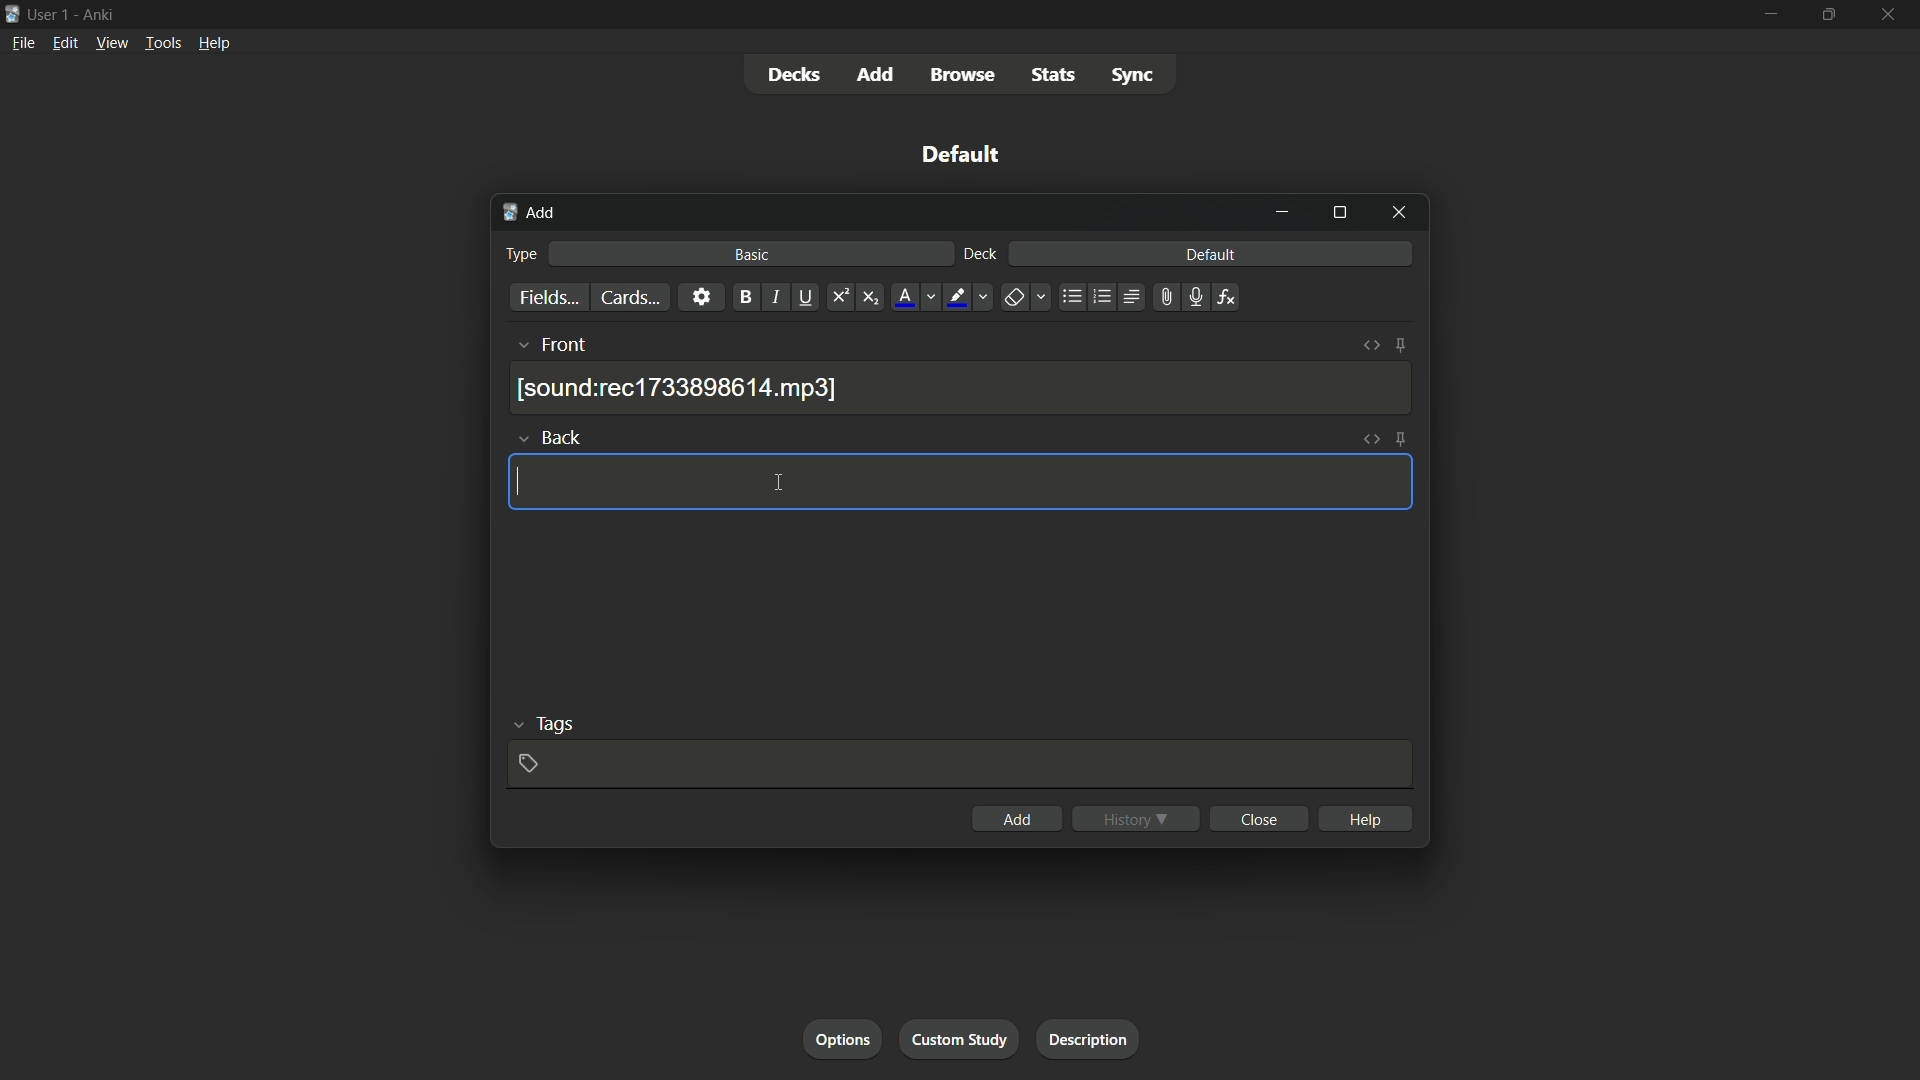  Describe the element at coordinates (64, 43) in the screenshot. I see `edit menu` at that location.